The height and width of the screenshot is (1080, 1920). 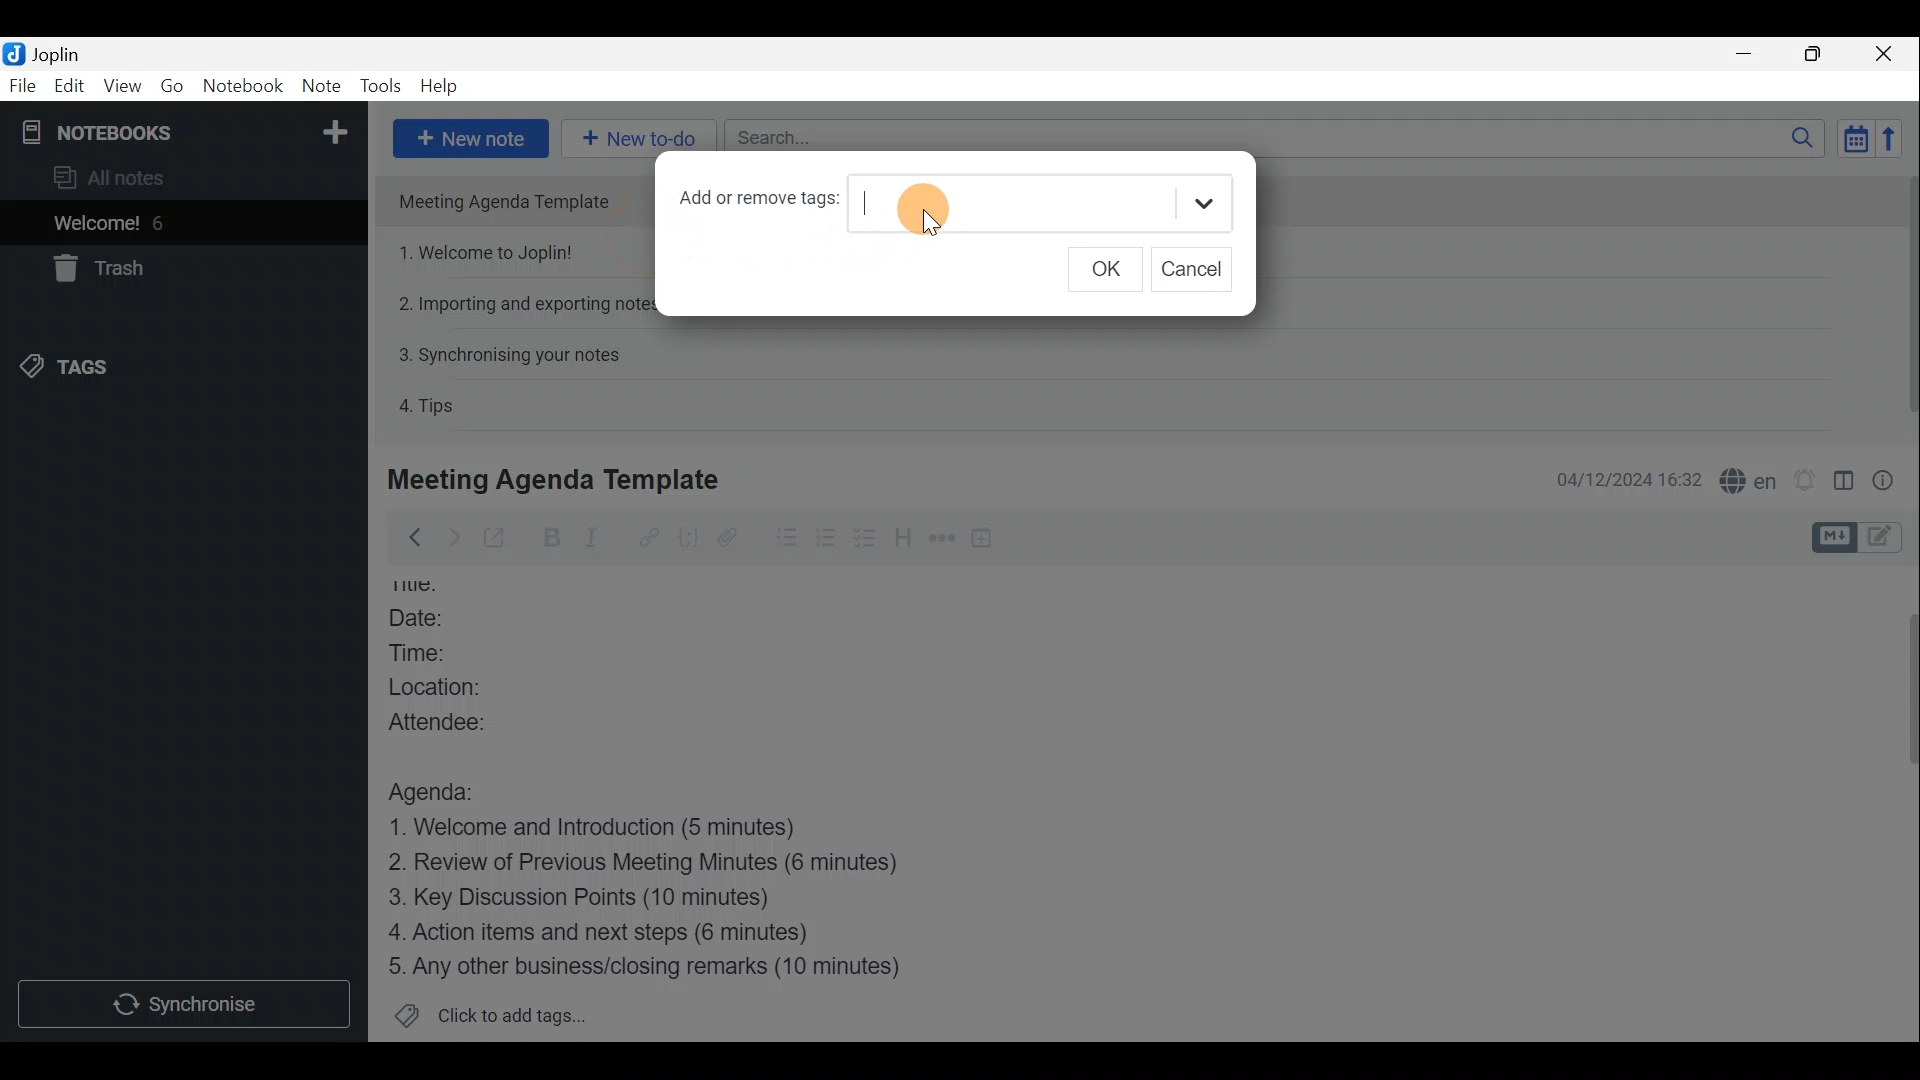 I want to click on Insert time, so click(x=986, y=541).